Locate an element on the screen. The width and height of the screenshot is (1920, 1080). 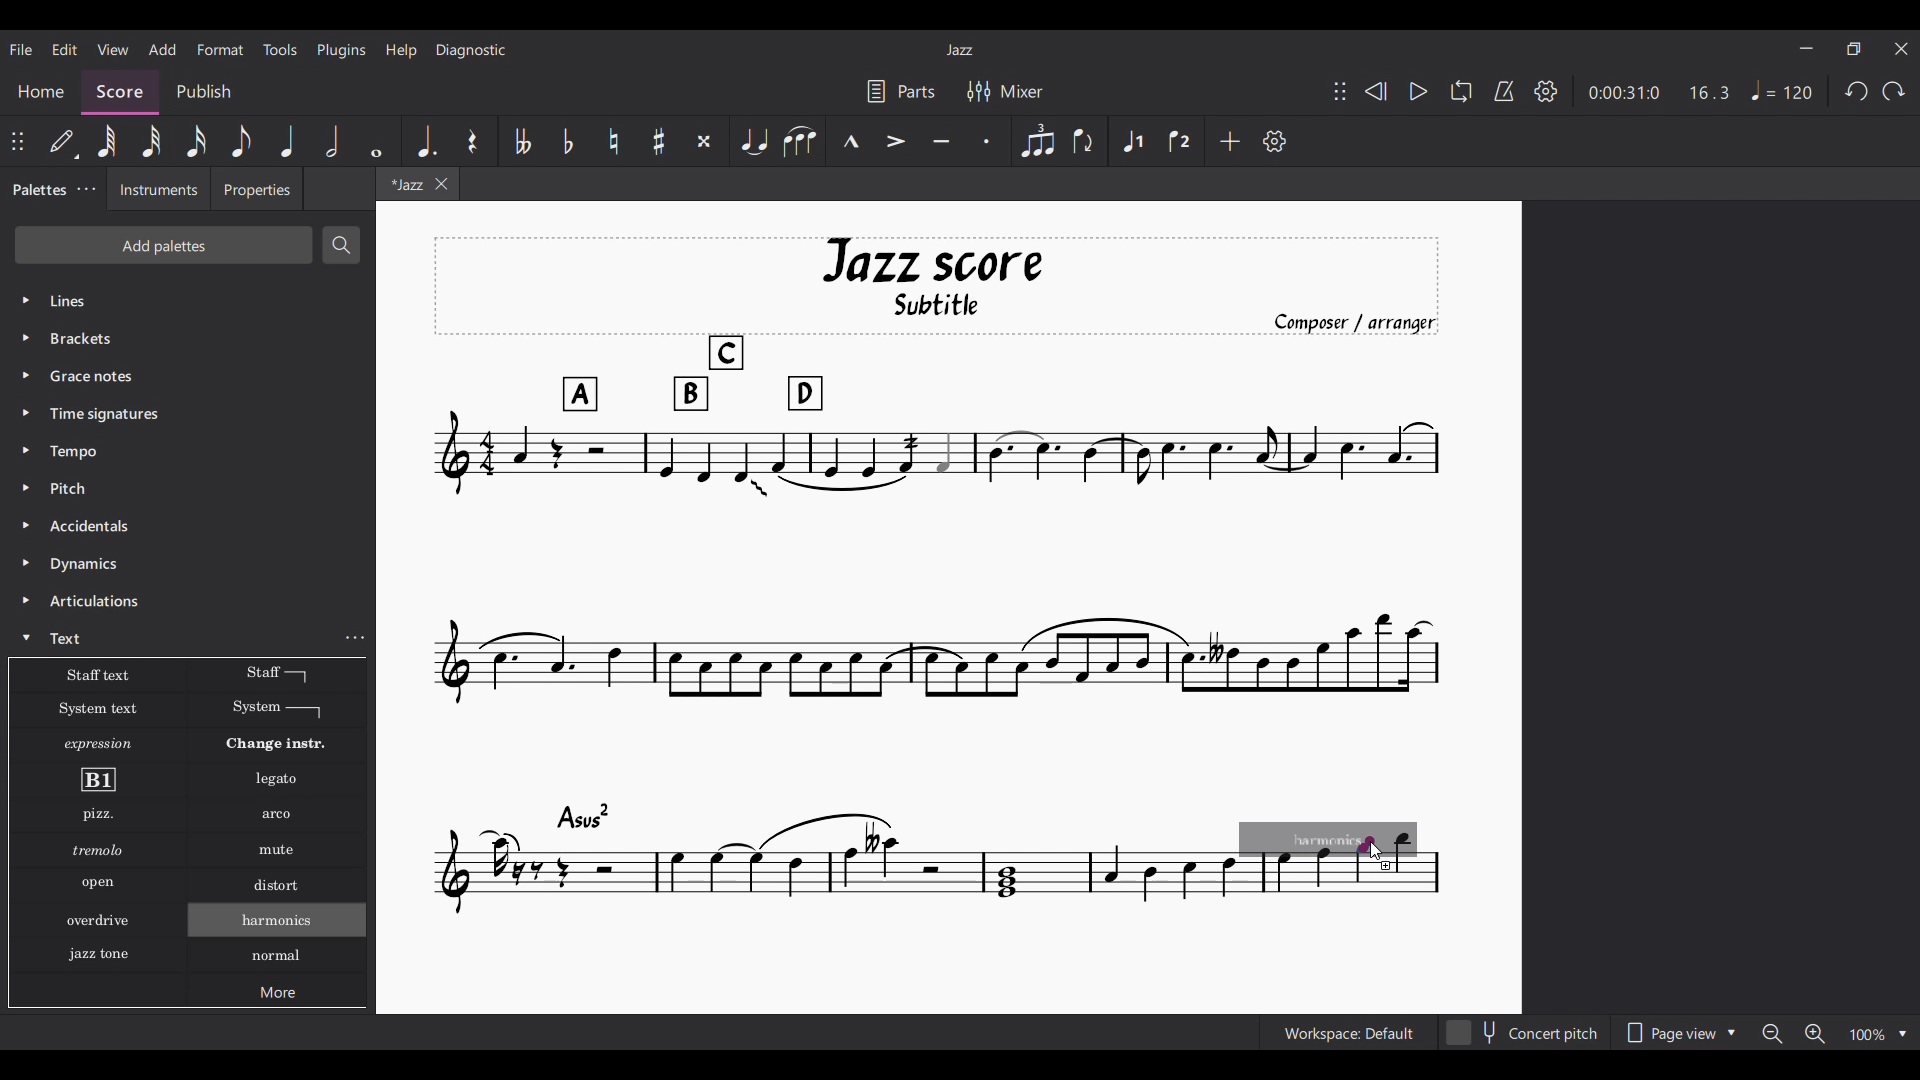
Toggle natural is located at coordinates (614, 141).